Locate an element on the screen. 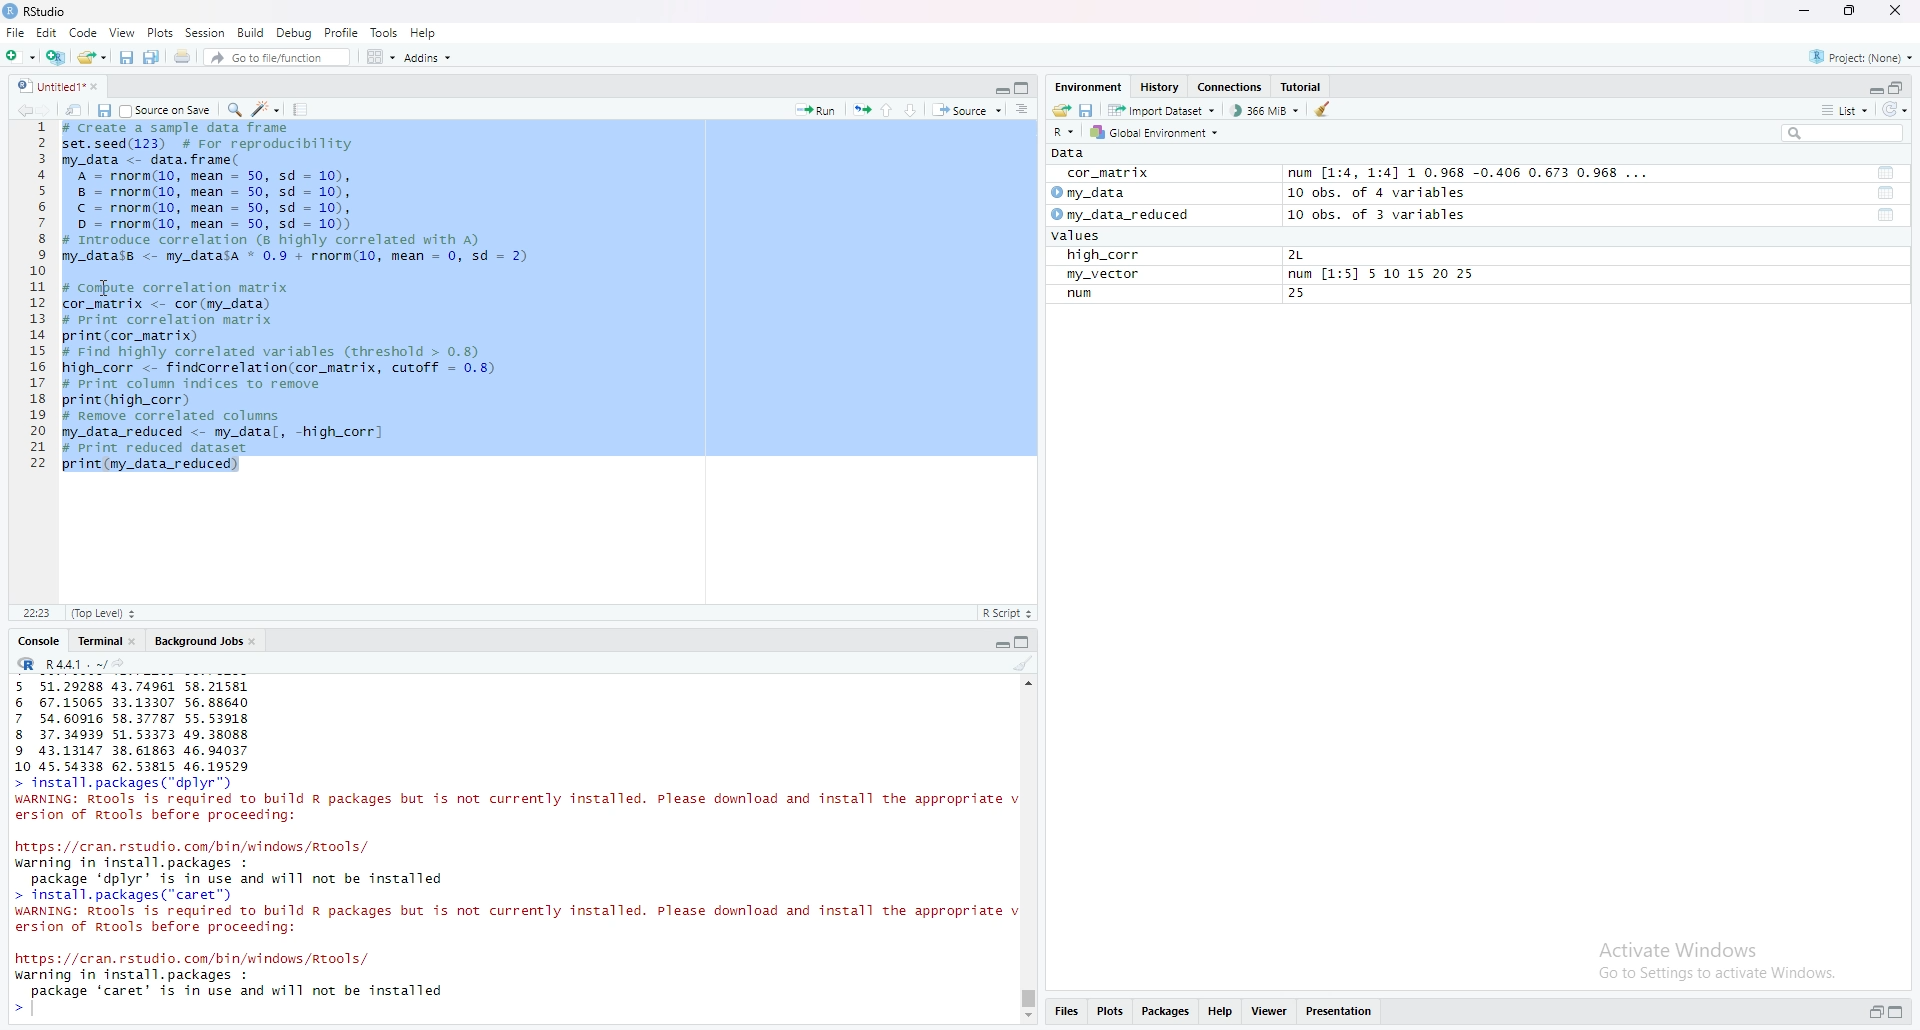 Image resolution: width=1920 pixels, height=1030 pixels. save is located at coordinates (1088, 110).